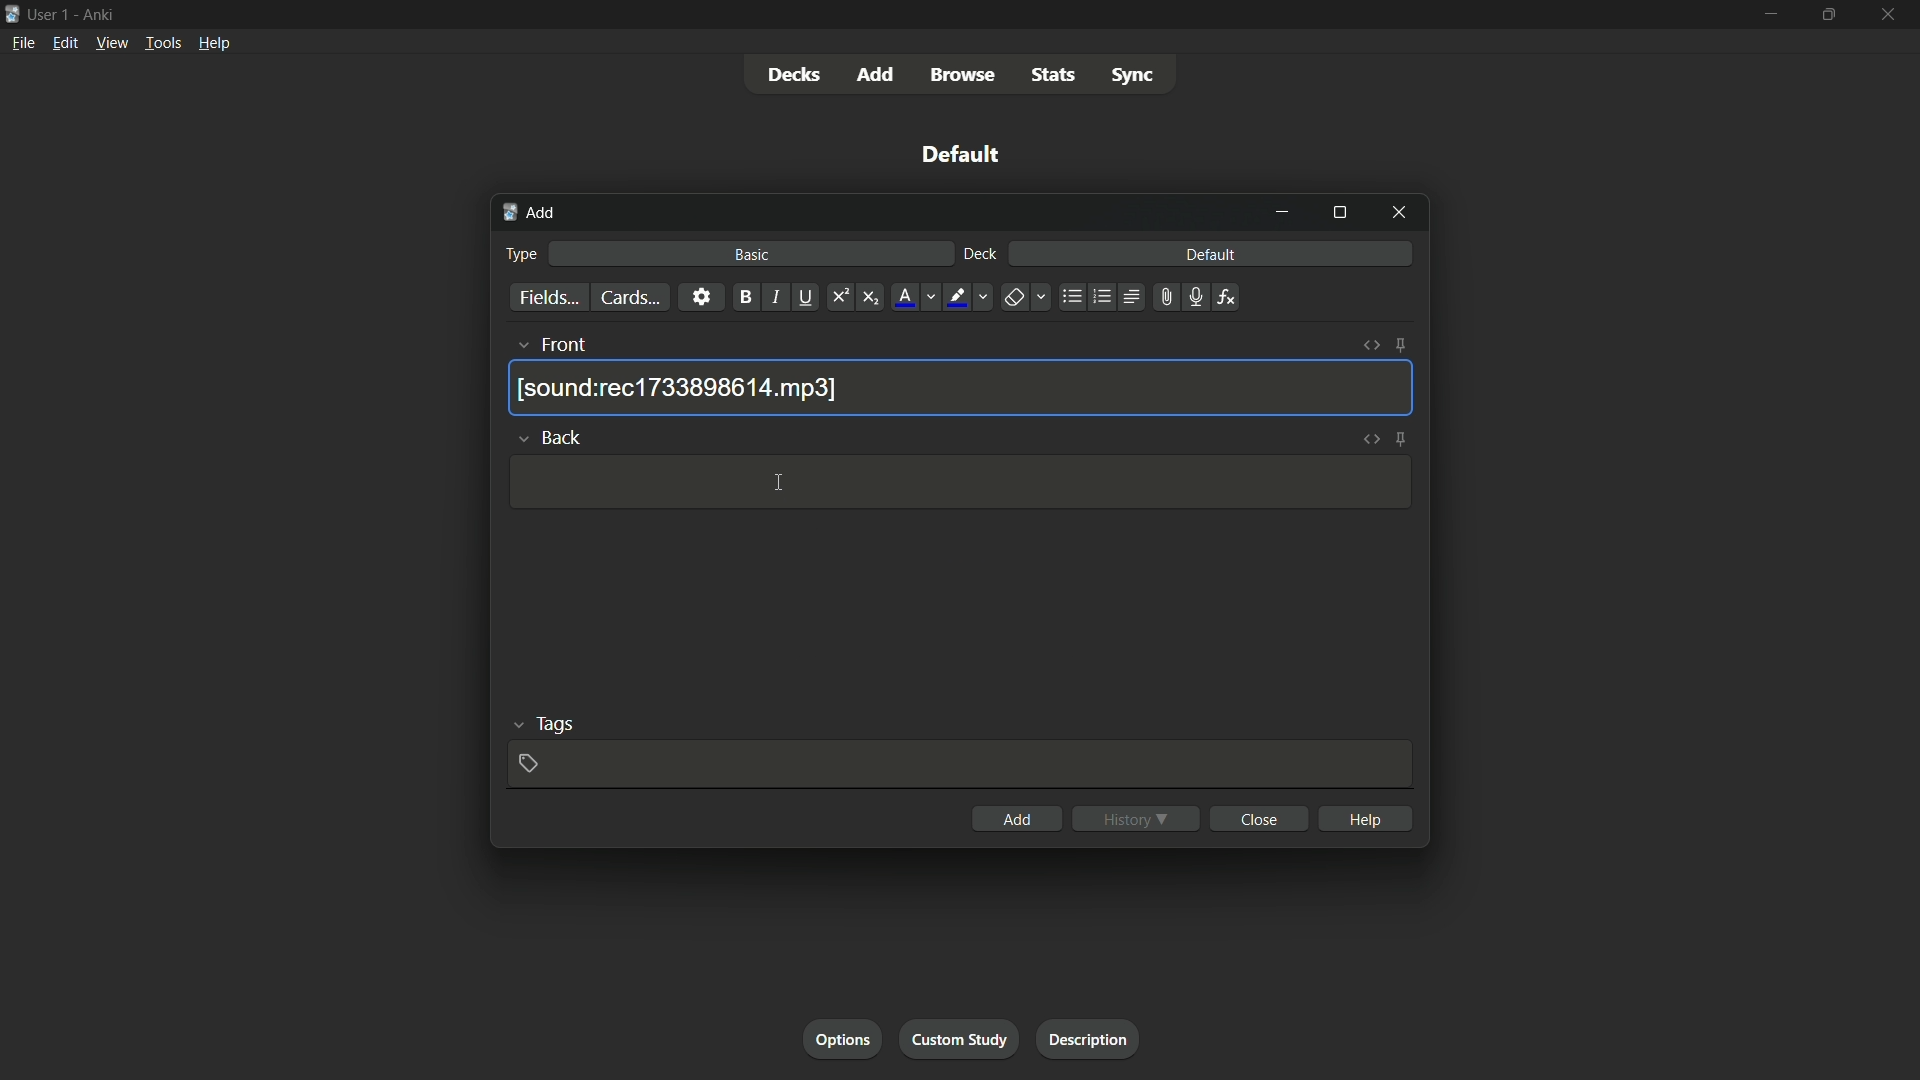 Image resolution: width=1920 pixels, height=1080 pixels. Describe the element at coordinates (794, 75) in the screenshot. I see `decks` at that location.